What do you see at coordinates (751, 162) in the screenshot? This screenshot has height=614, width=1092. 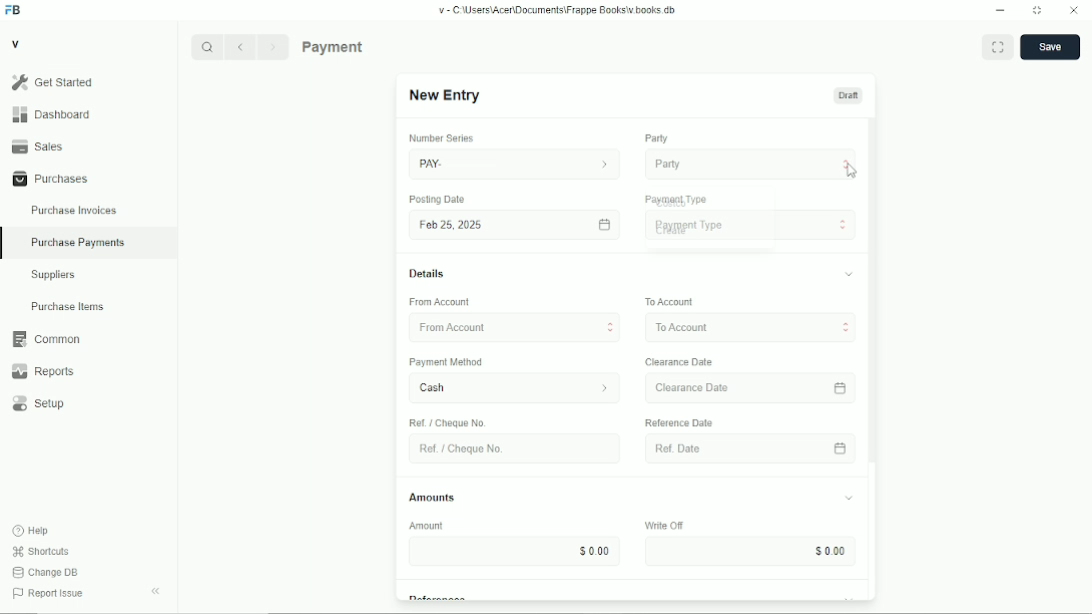 I see `Party` at bounding box center [751, 162].